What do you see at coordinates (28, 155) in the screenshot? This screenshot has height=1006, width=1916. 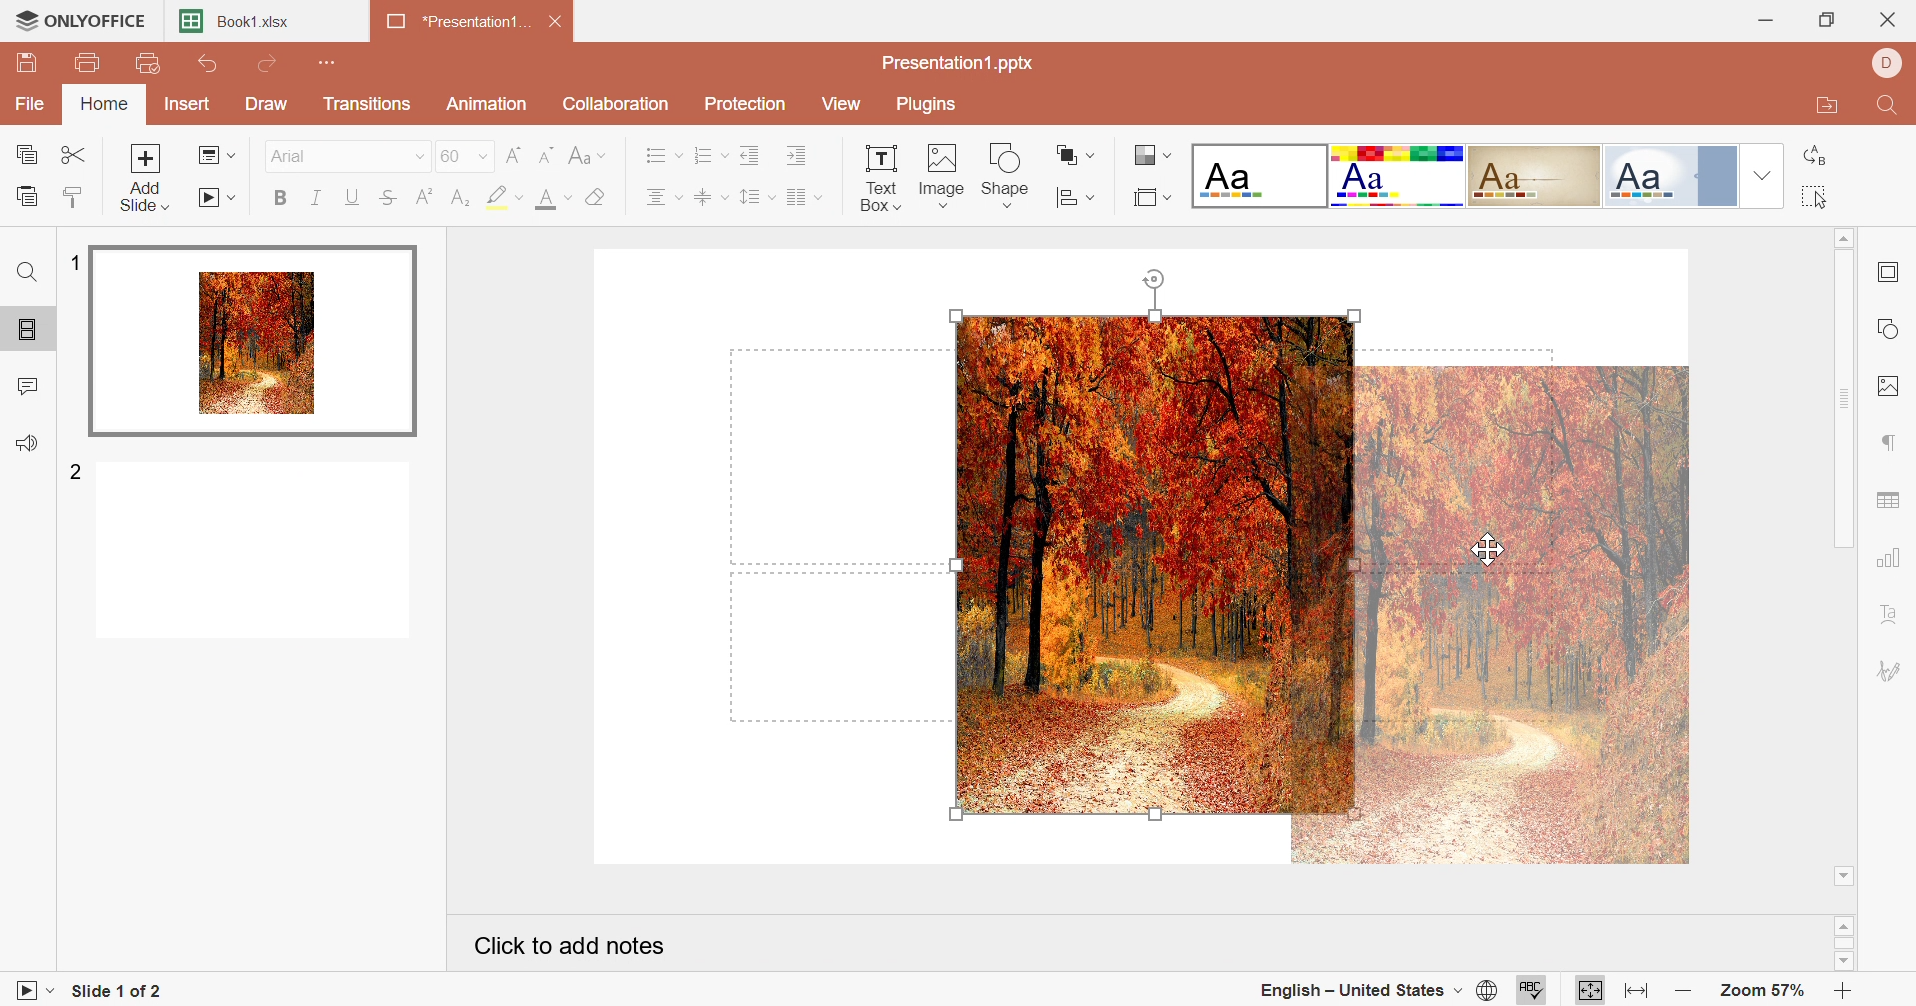 I see `Copy` at bounding box center [28, 155].